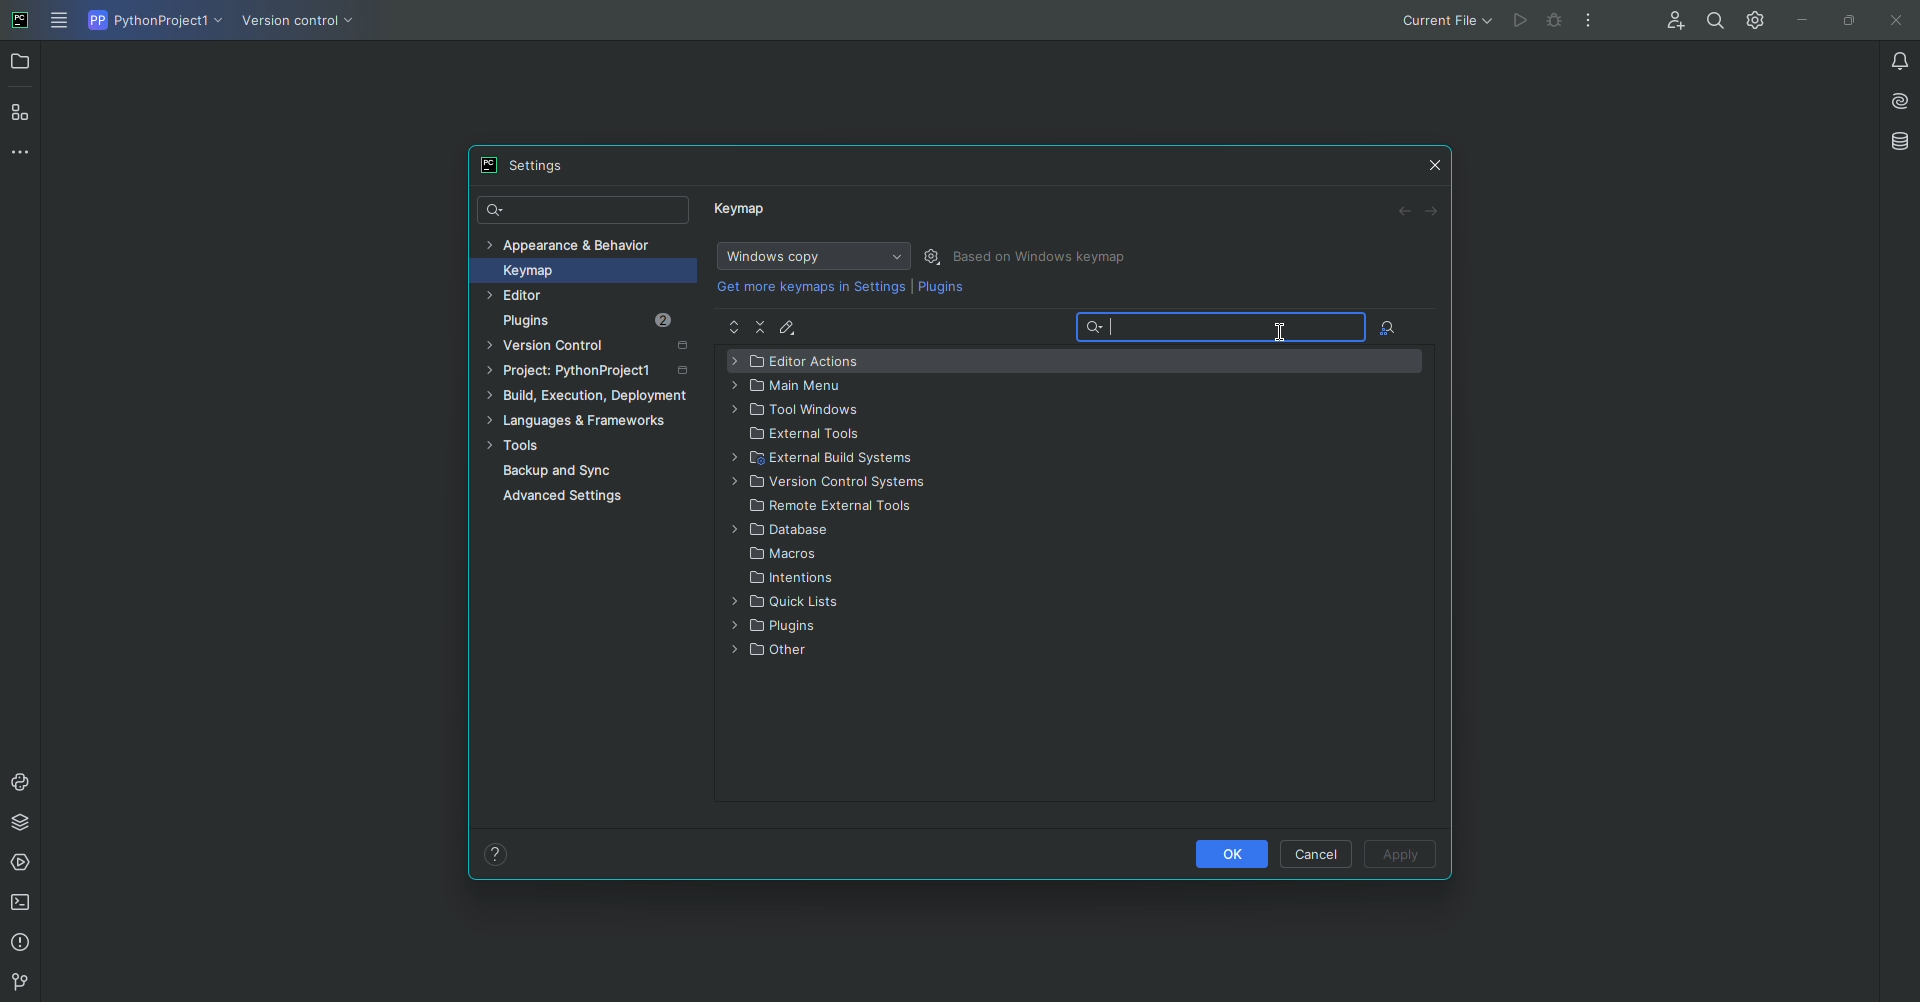 This screenshot has width=1920, height=1002. I want to click on Packages, so click(25, 822).